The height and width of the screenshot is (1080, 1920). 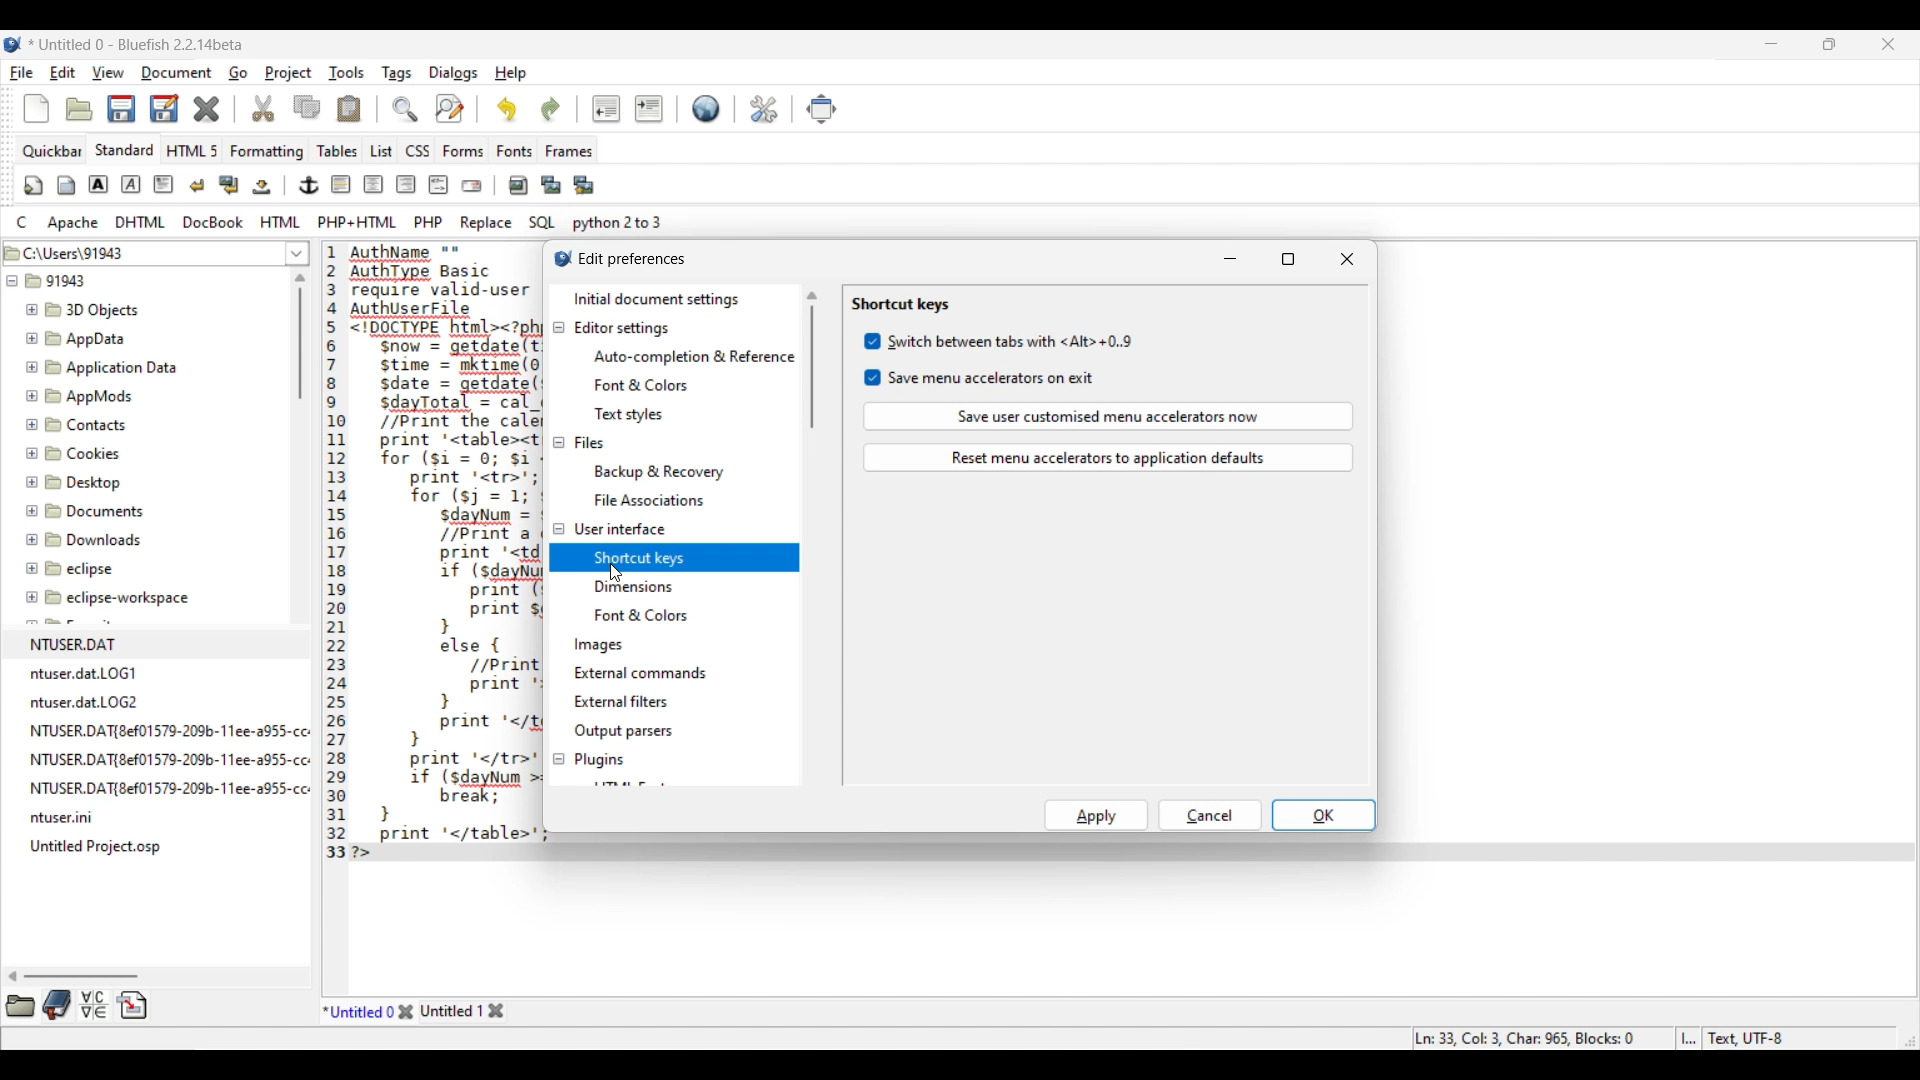 I want to click on Indicates toggle on/off, so click(x=873, y=359).